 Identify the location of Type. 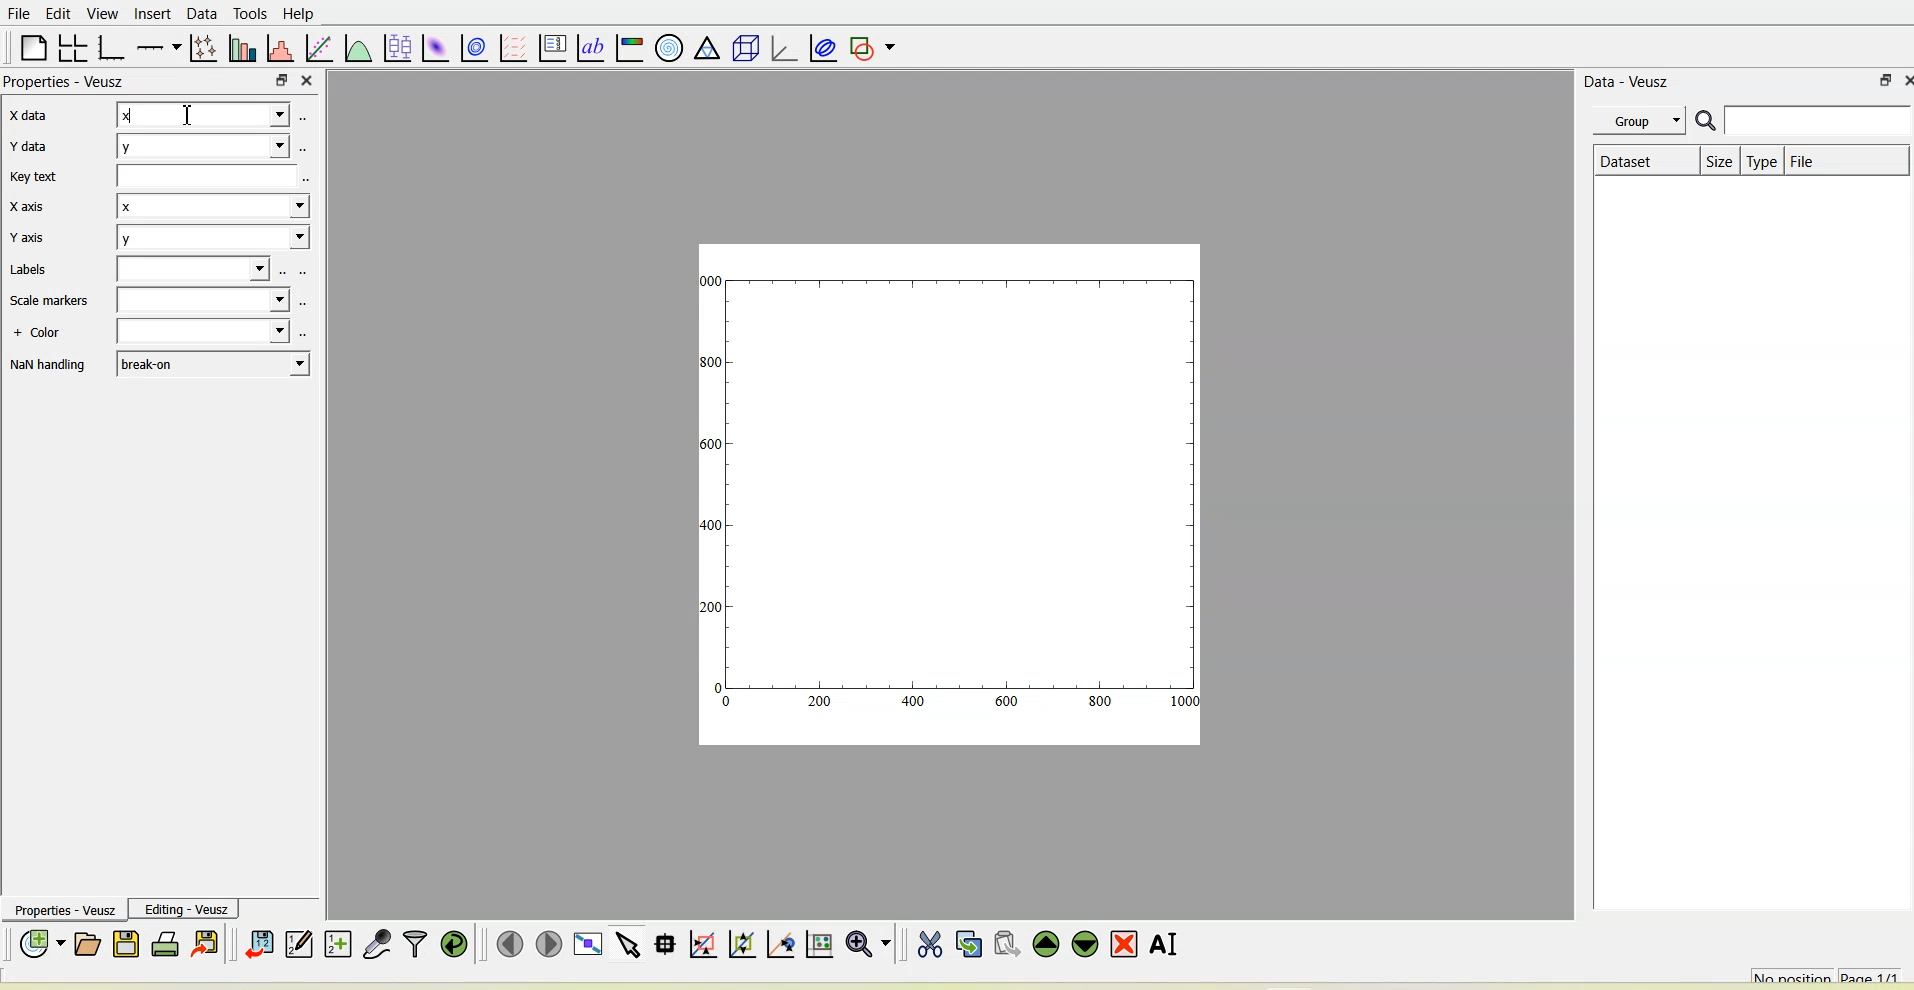
(1762, 161).